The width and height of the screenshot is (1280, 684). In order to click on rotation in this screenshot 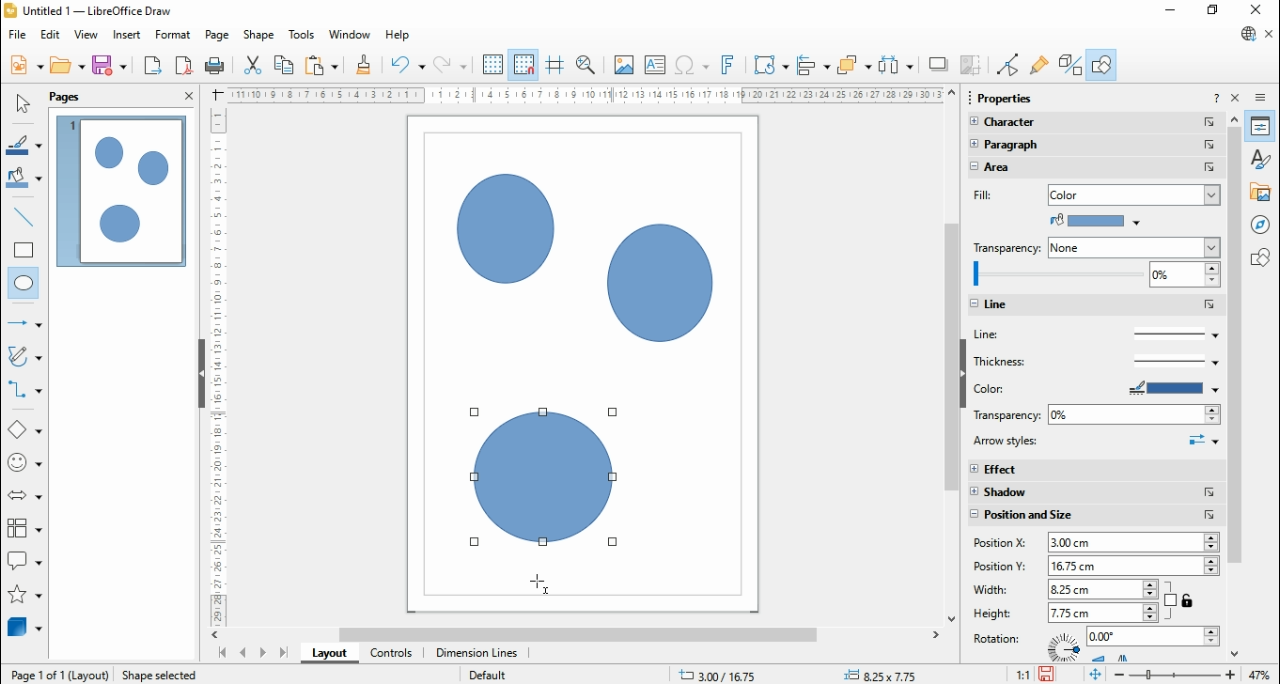, I will do `click(1000, 637)`.